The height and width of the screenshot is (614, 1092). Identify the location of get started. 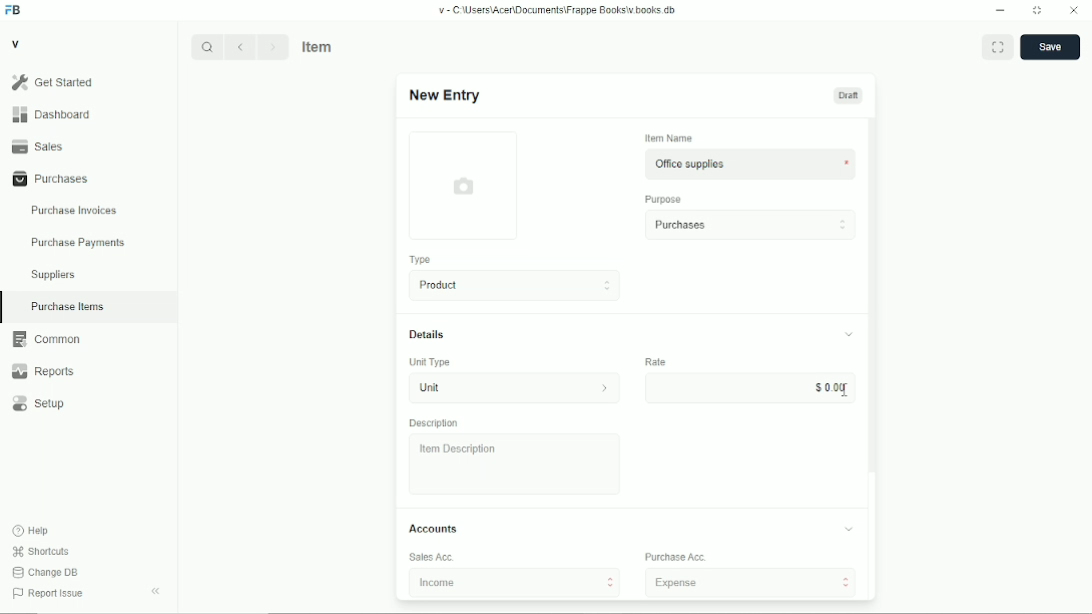
(53, 82).